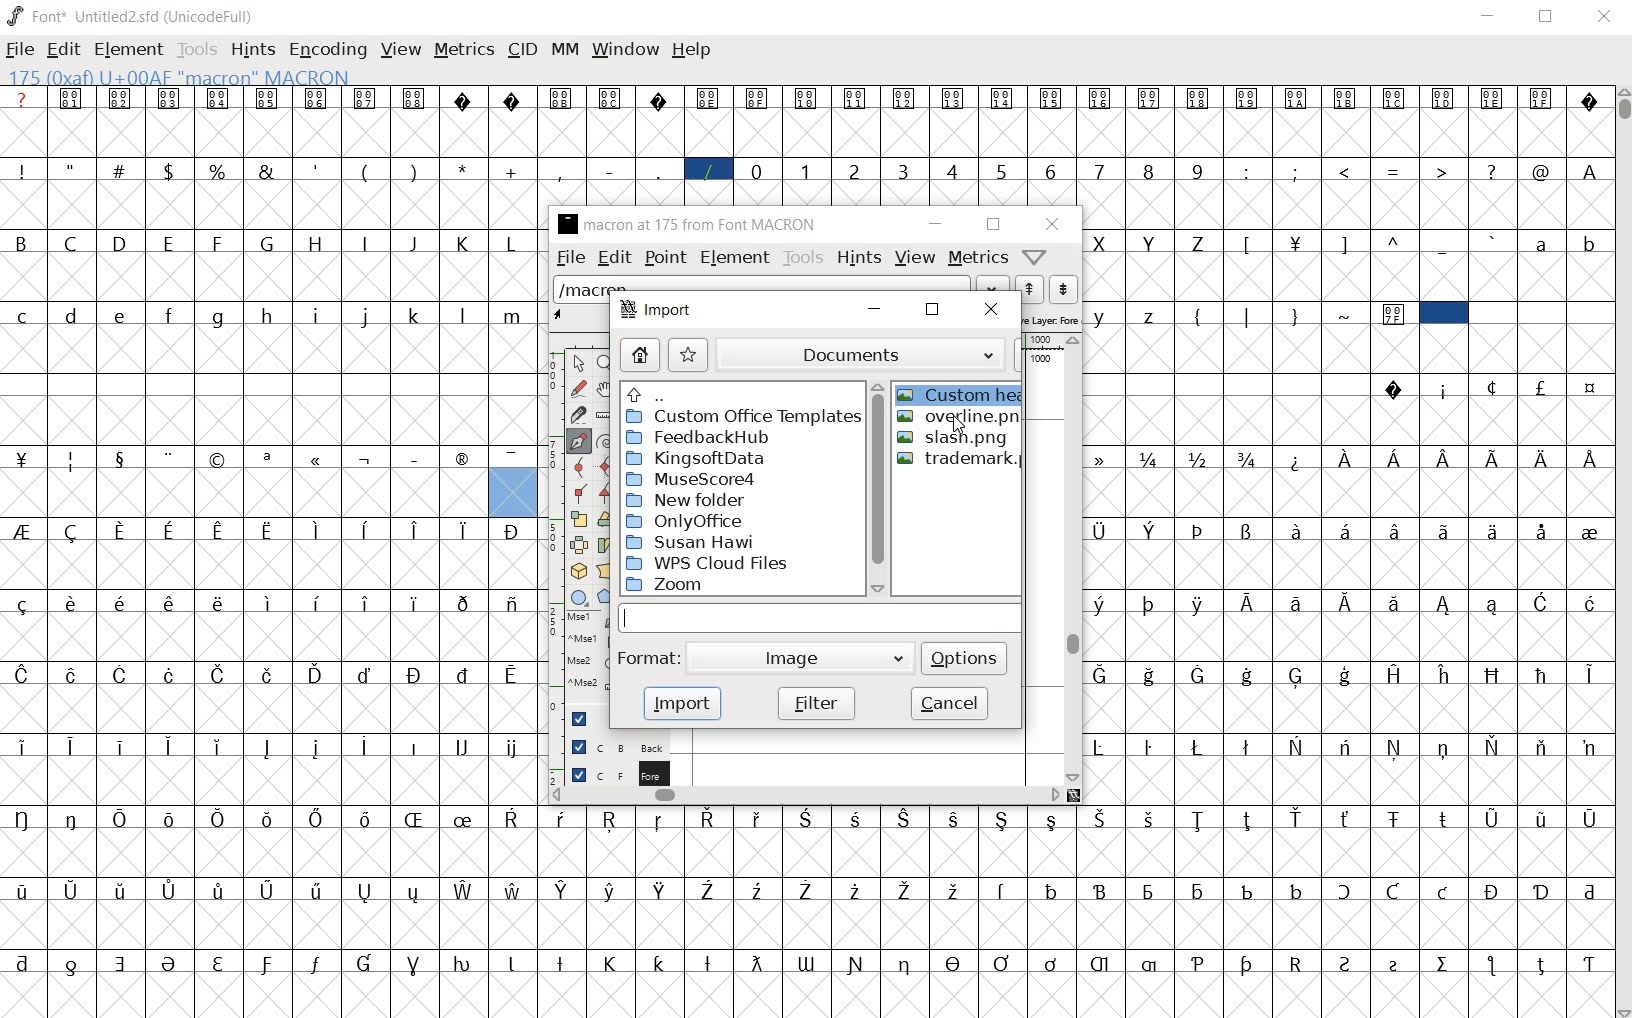  Describe the element at coordinates (24, 313) in the screenshot. I see `c` at that location.